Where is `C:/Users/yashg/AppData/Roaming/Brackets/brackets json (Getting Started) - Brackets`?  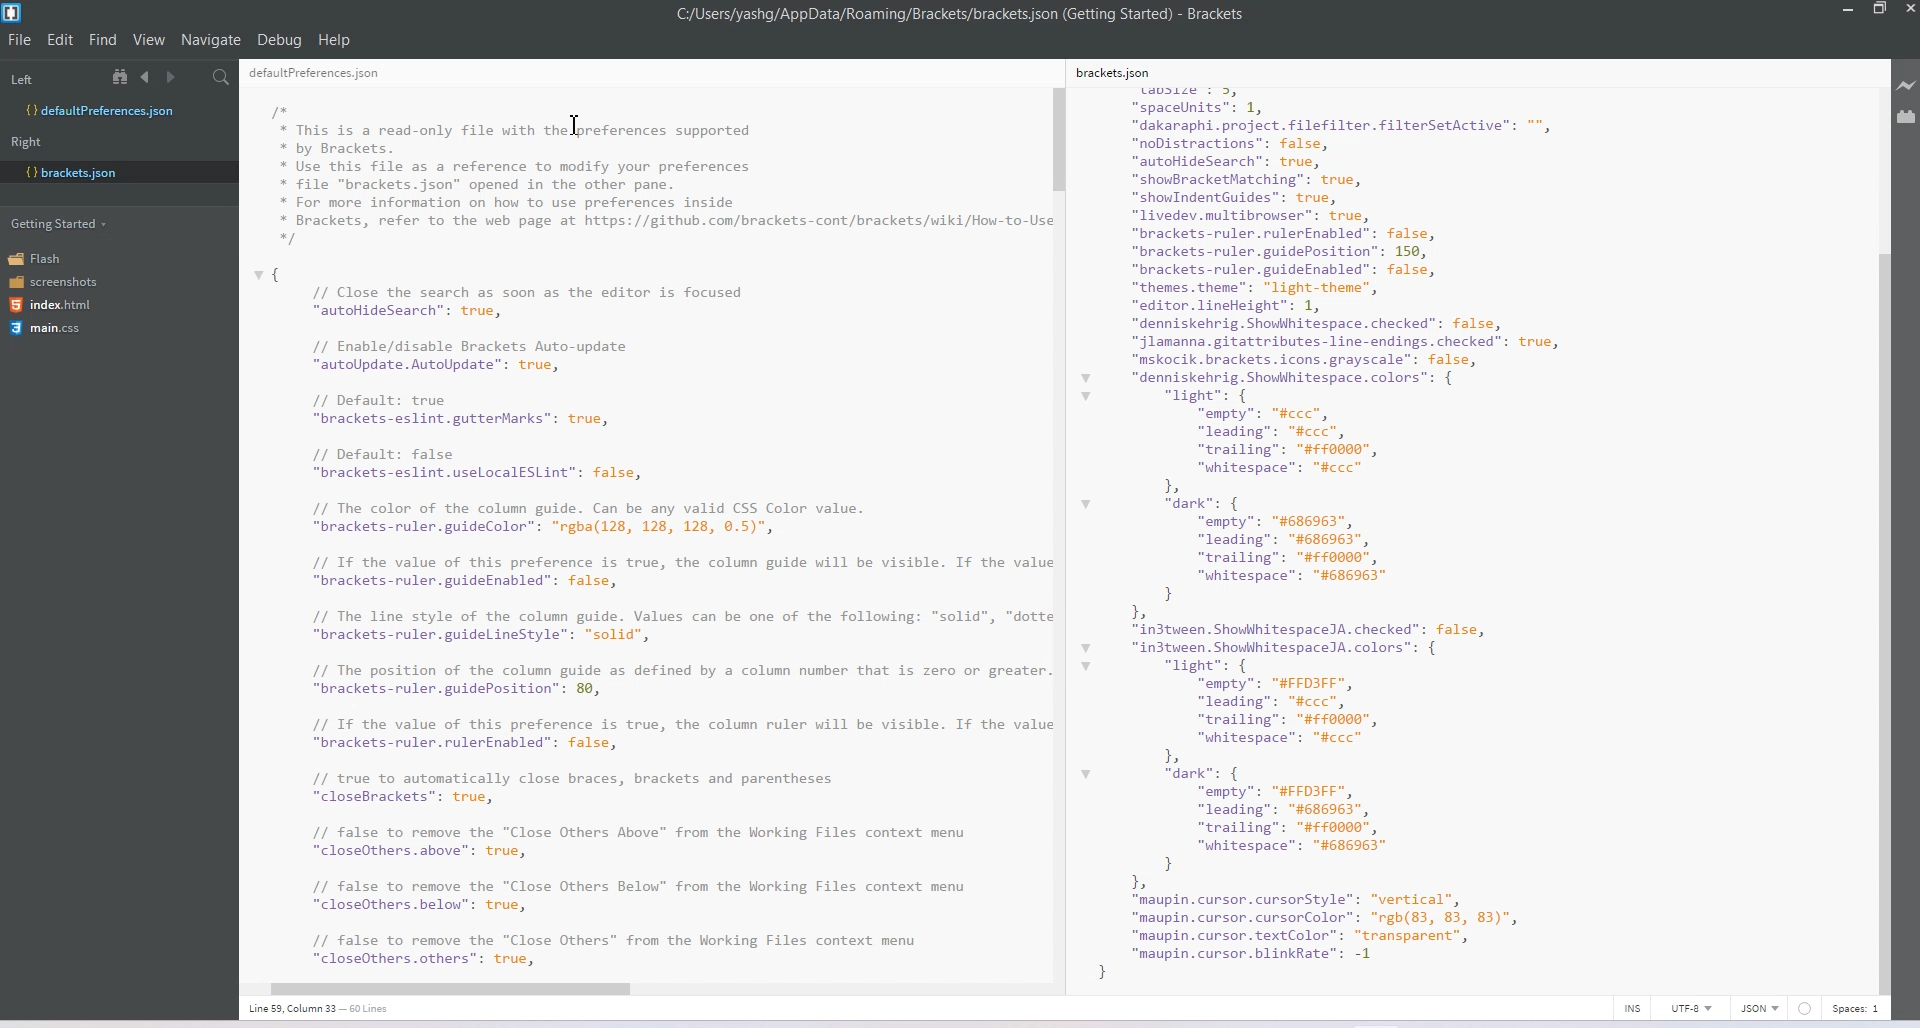 C:/Users/yashg/AppData/Roaming/Brackets/brackets json (Getting Started) - Brackets is located at coordinates (962, 14).